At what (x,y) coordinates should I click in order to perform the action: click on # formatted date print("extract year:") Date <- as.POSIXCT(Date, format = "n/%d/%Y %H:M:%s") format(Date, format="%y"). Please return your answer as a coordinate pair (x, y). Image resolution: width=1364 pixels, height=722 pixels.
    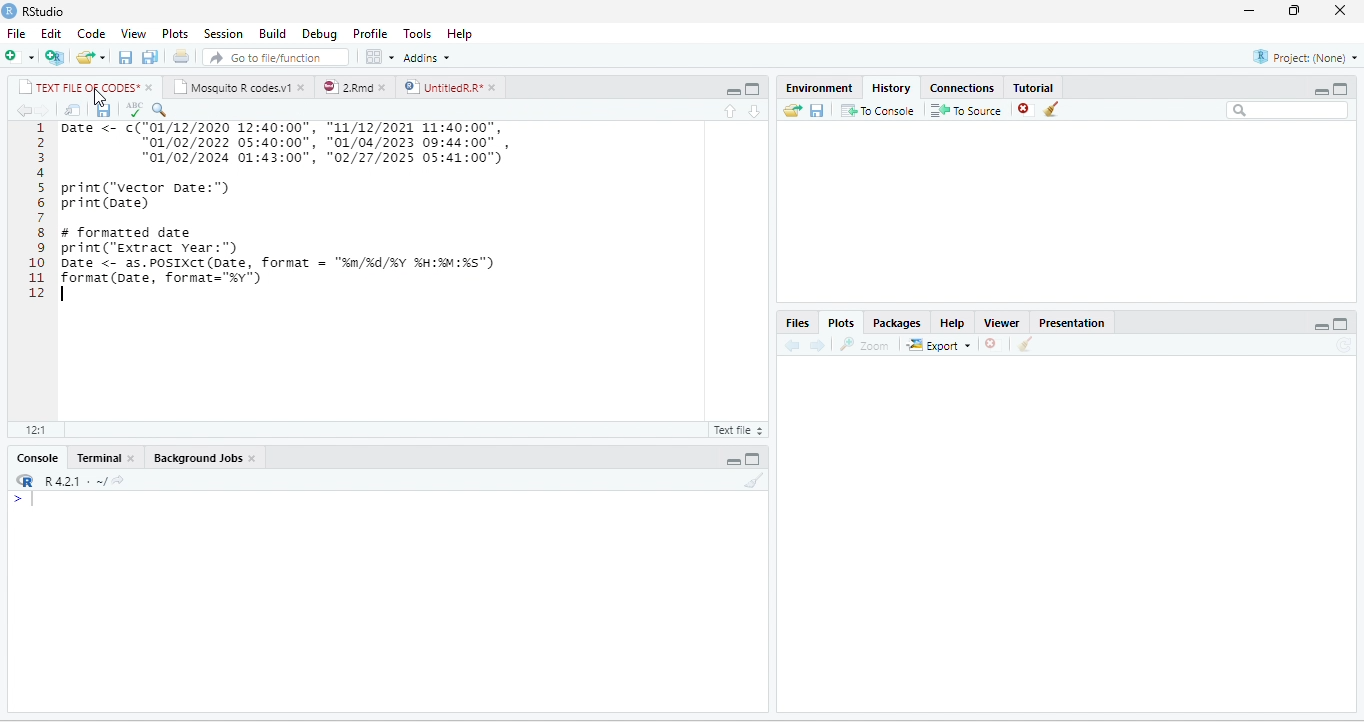
    Looking at the image, I should click on (306, 255).